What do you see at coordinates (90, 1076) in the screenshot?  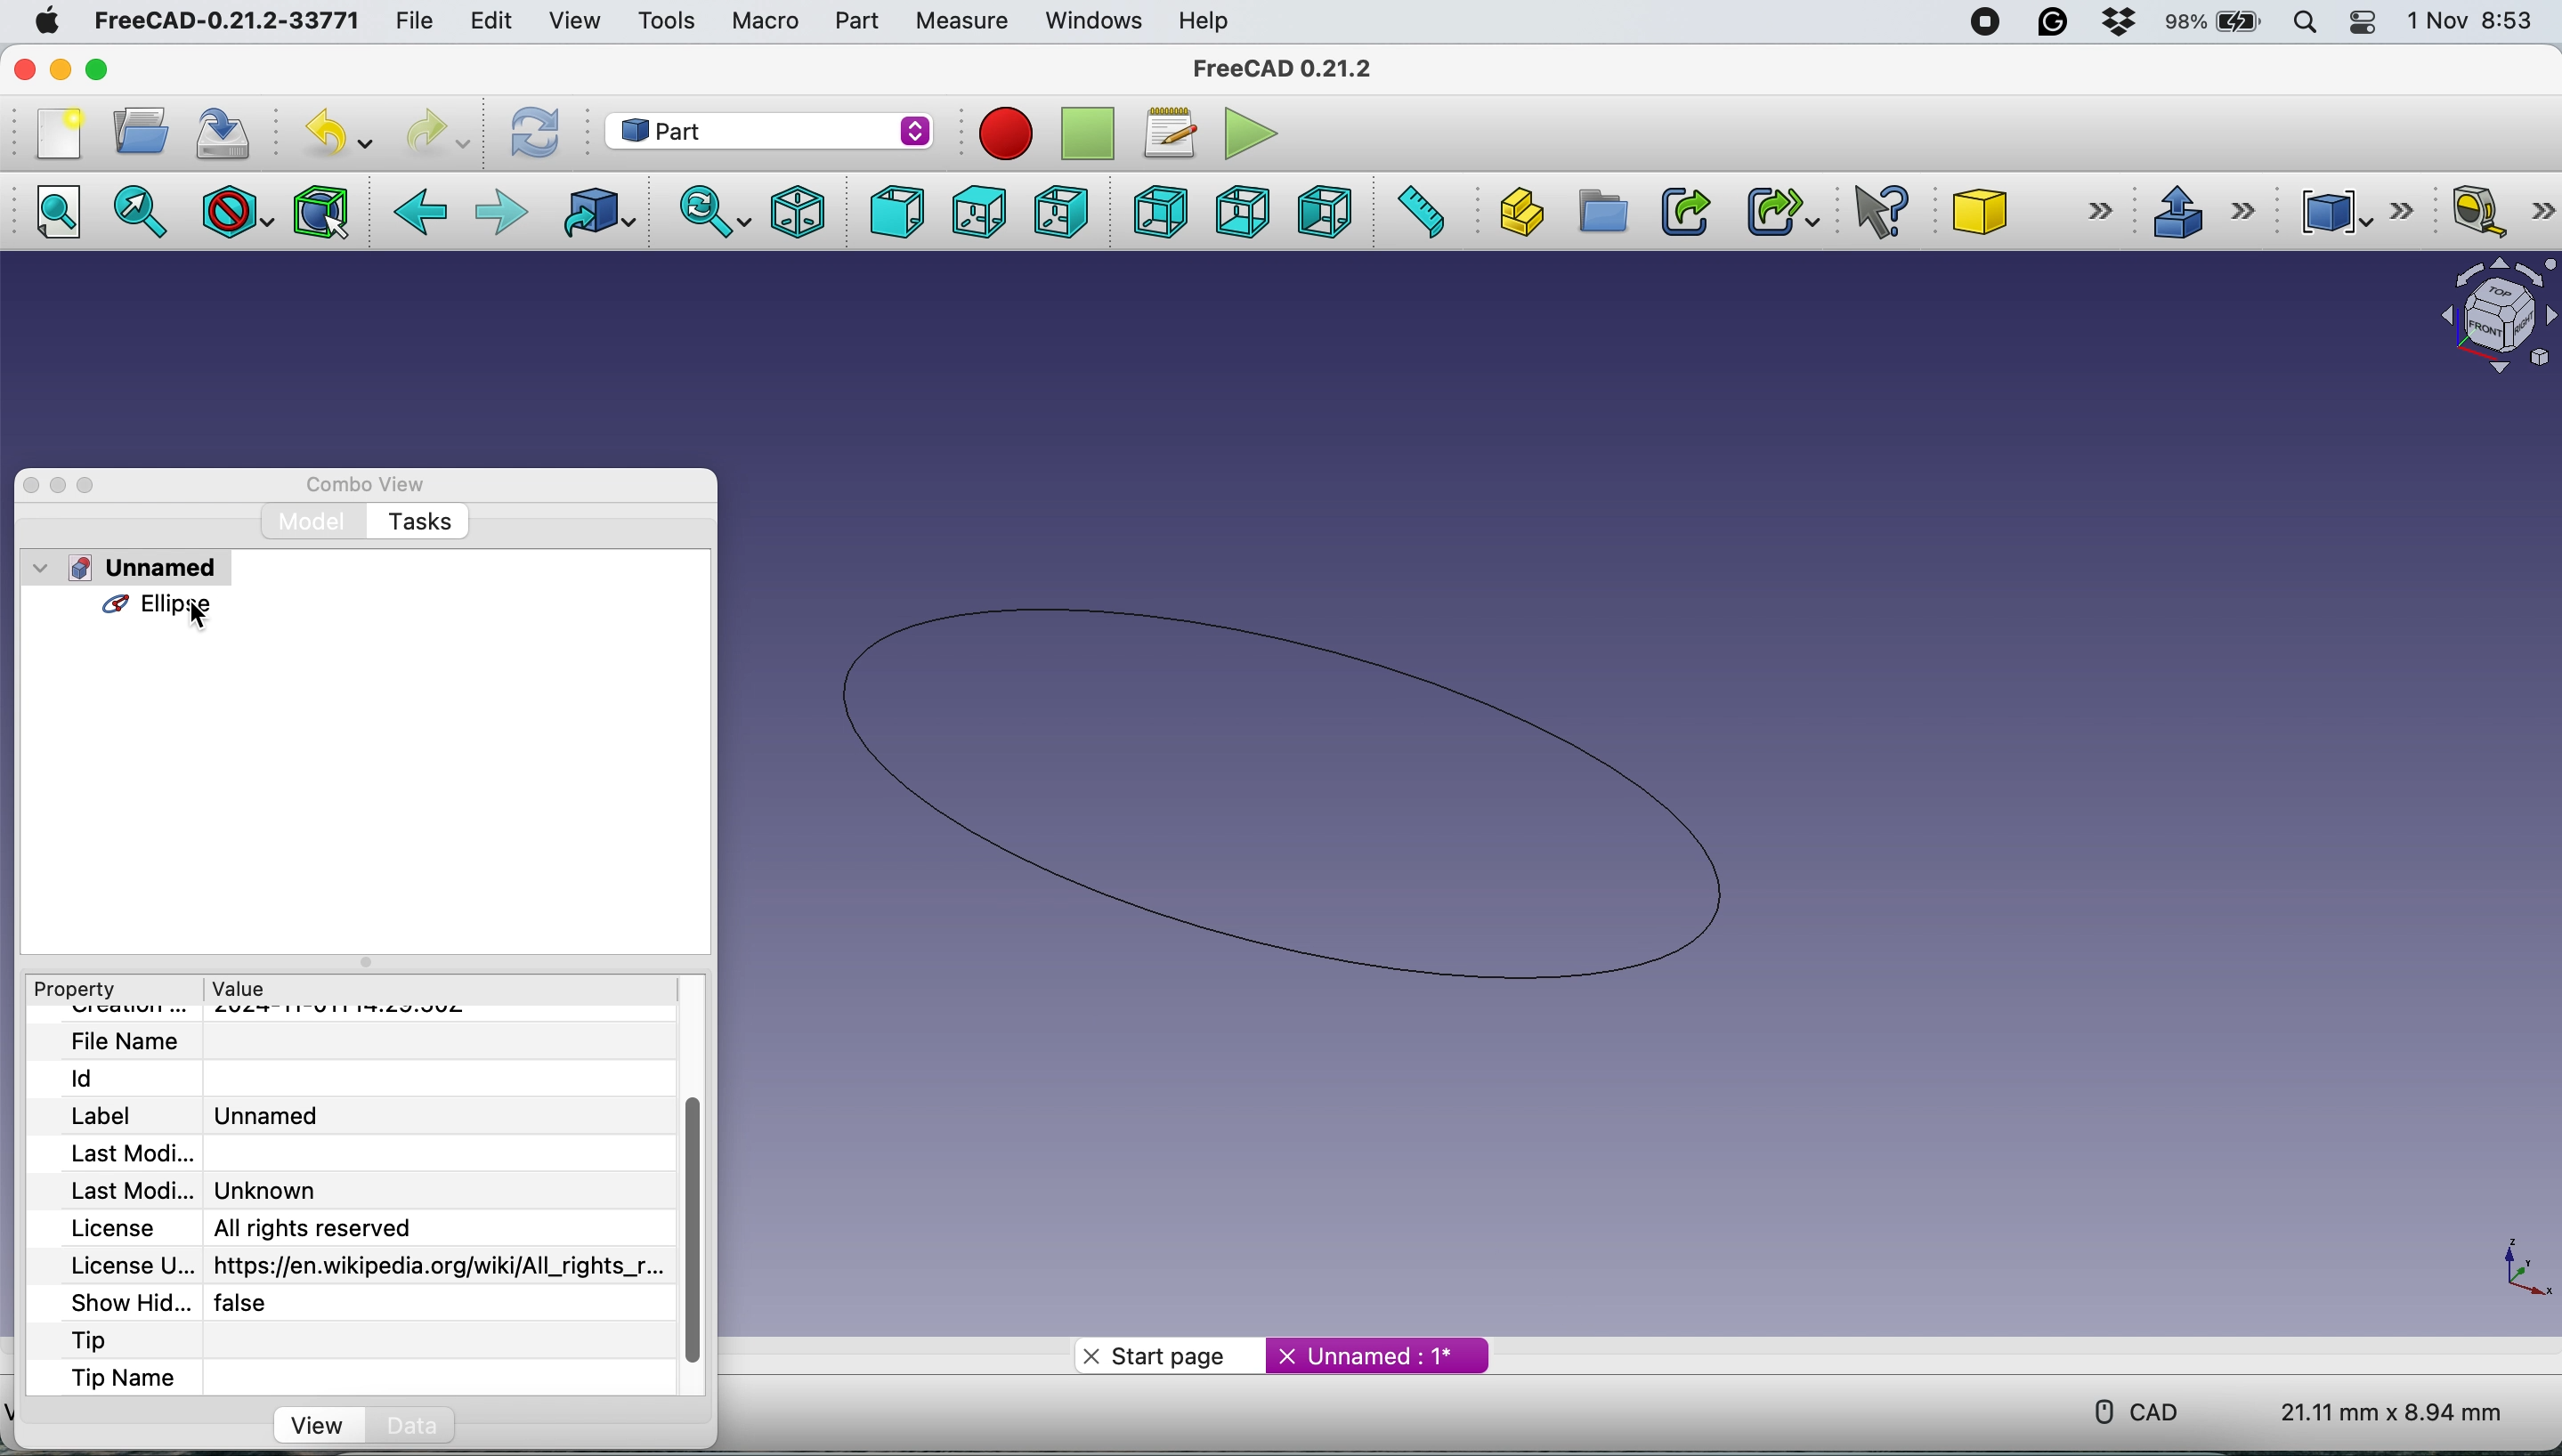 I see `id` at bounding box center [90, 1076].